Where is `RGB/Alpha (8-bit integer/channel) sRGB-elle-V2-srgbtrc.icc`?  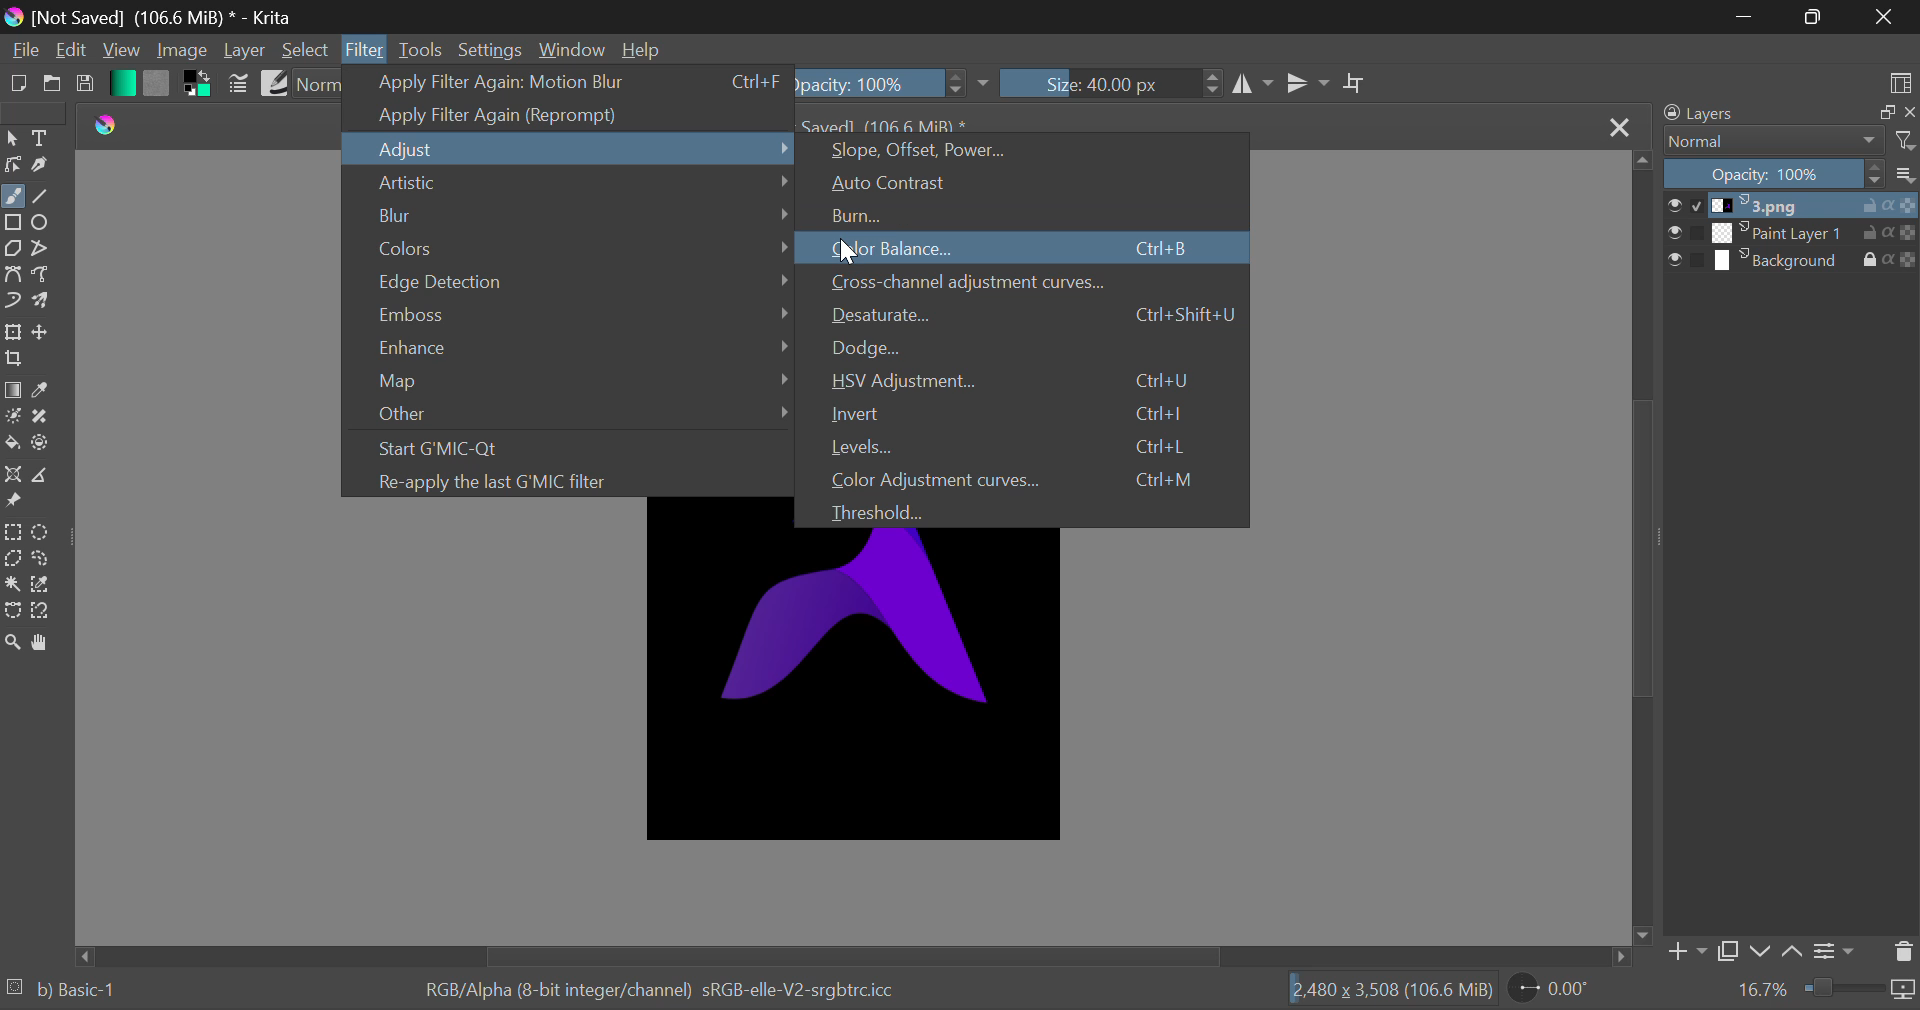
RGB/Alpha (8-bit integer/channel) sRGB-elle-V2-srgbtrc.icc is located at coordinates (675, 991).